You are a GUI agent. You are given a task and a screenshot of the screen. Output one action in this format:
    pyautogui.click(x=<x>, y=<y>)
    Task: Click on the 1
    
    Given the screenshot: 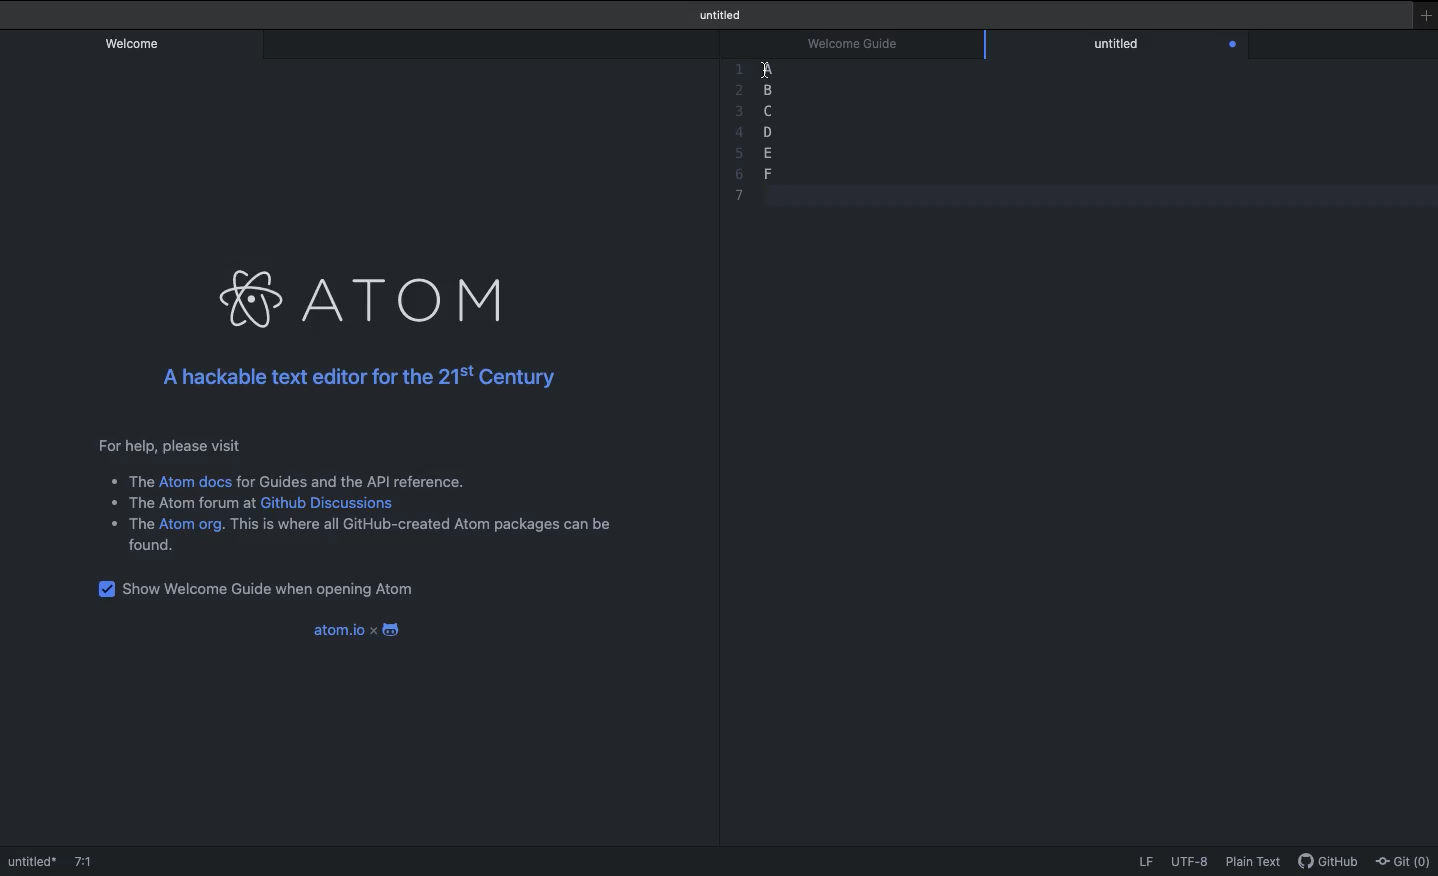 What is the action you would take?
    pyautogui.click(x=733, y=71)
    